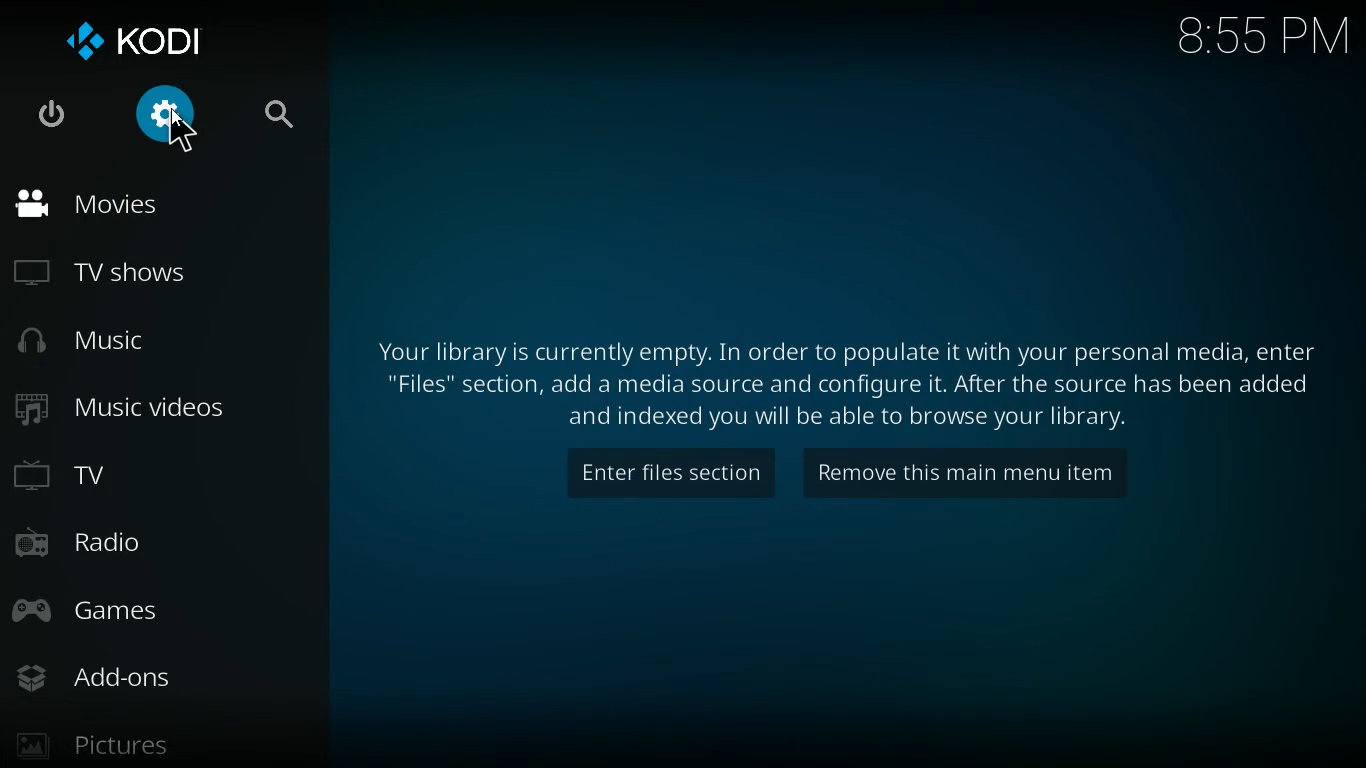 This screenshot has height=768, width=1366. I want to click on movies, so click(104, 204).